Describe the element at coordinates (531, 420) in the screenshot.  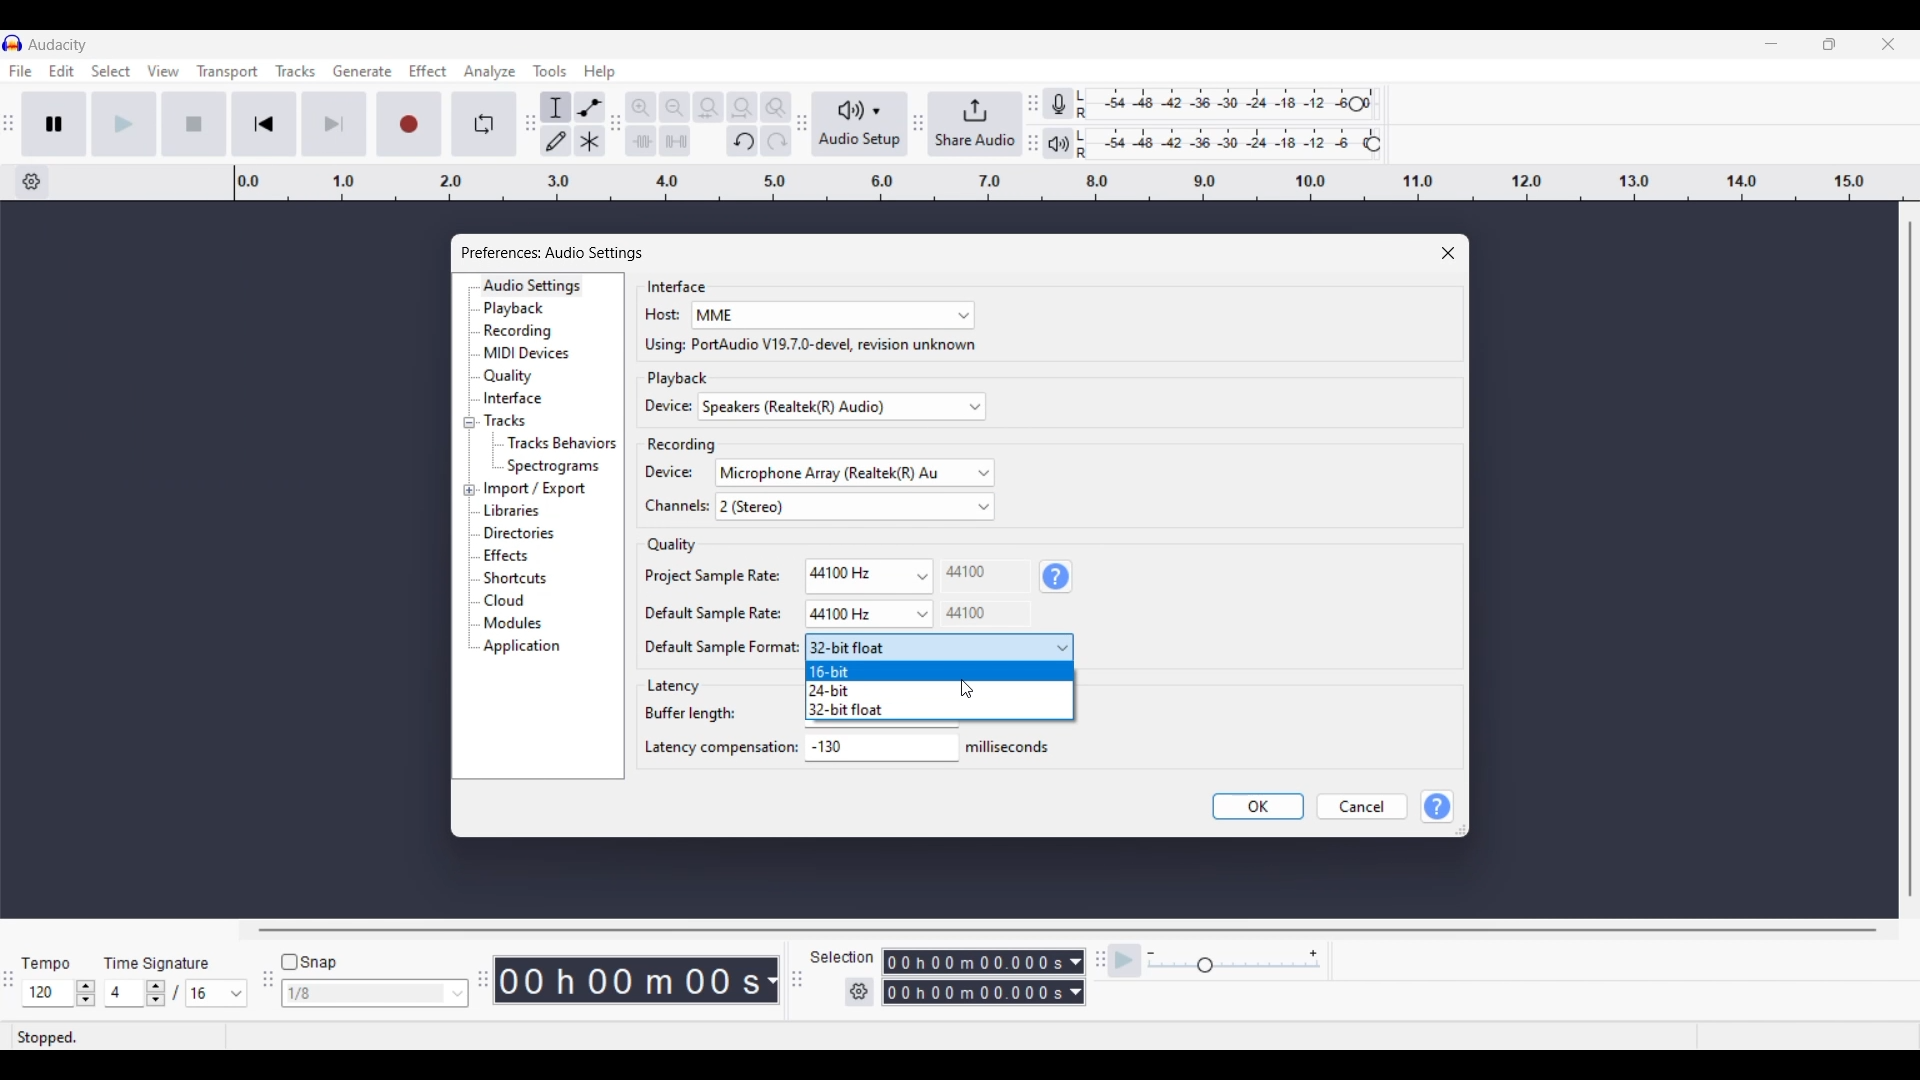
I see `Tracks` at that location.